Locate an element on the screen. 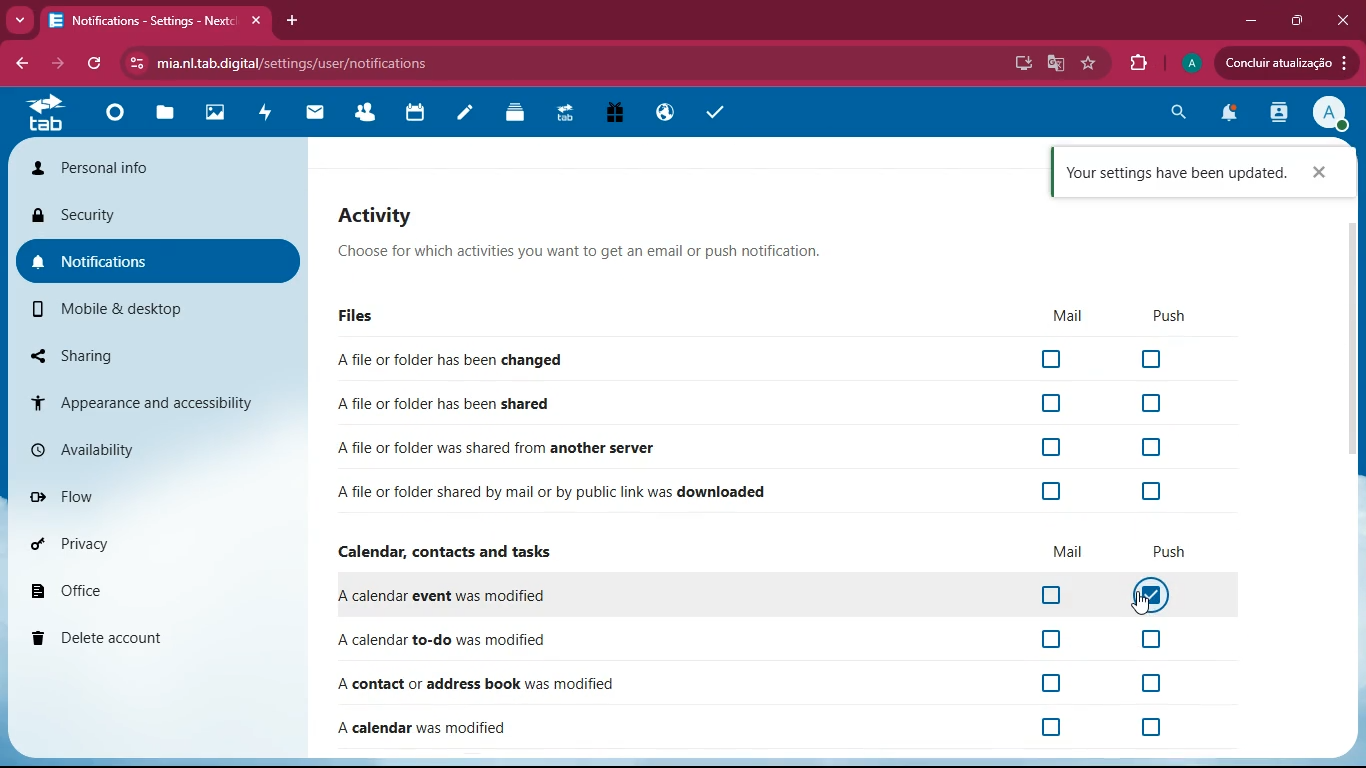 The height and width of the screenshot is (768, 1366). off is located at coordinates (1051, 596).